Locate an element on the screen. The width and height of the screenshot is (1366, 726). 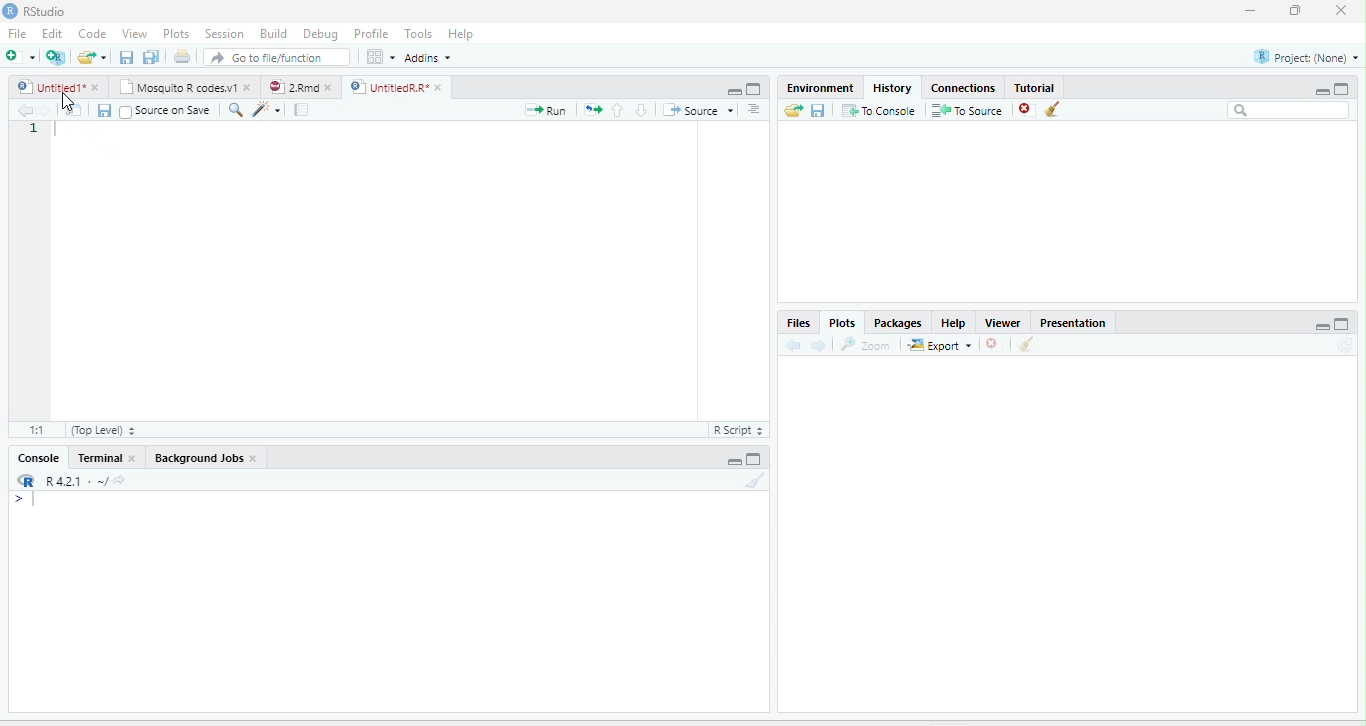
Help is located at coordinates (954, 323).